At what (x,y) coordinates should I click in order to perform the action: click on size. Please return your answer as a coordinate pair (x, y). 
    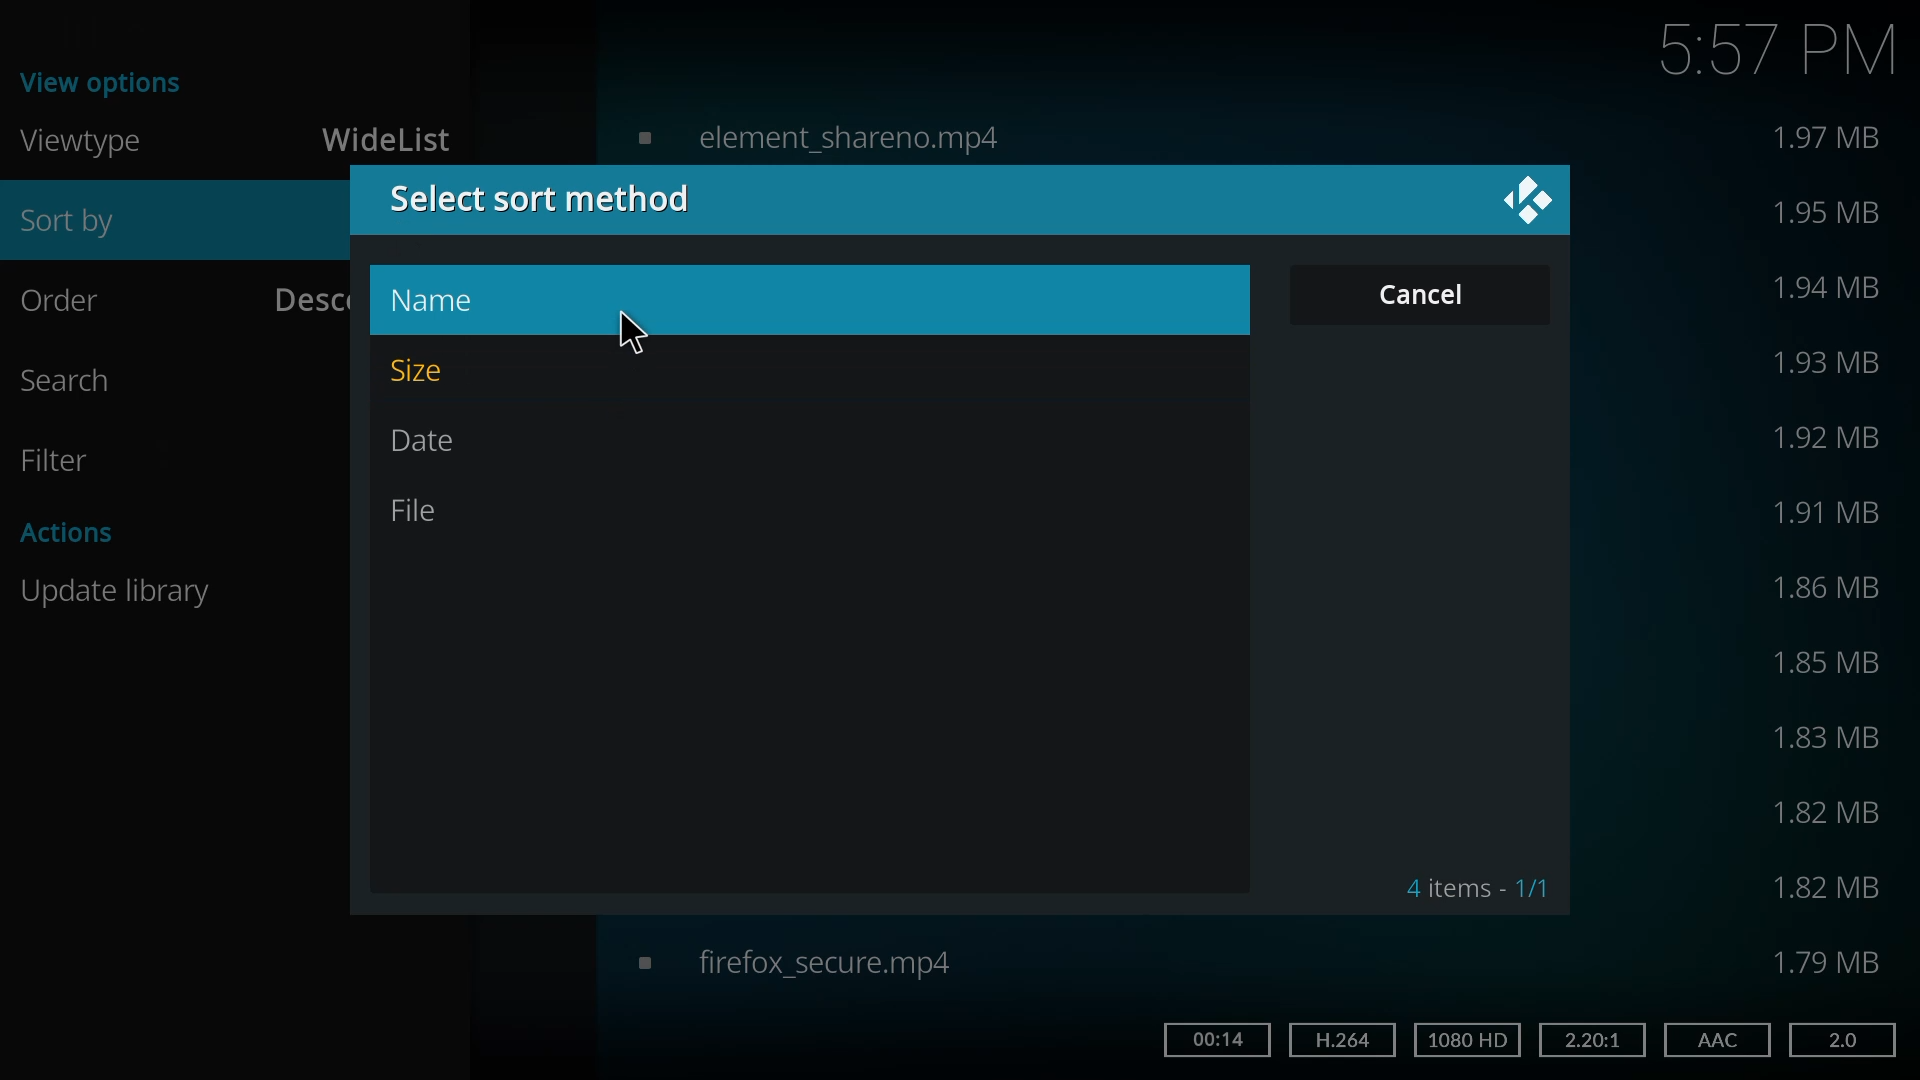
    Looking at the image, I should click on (1832, 138).